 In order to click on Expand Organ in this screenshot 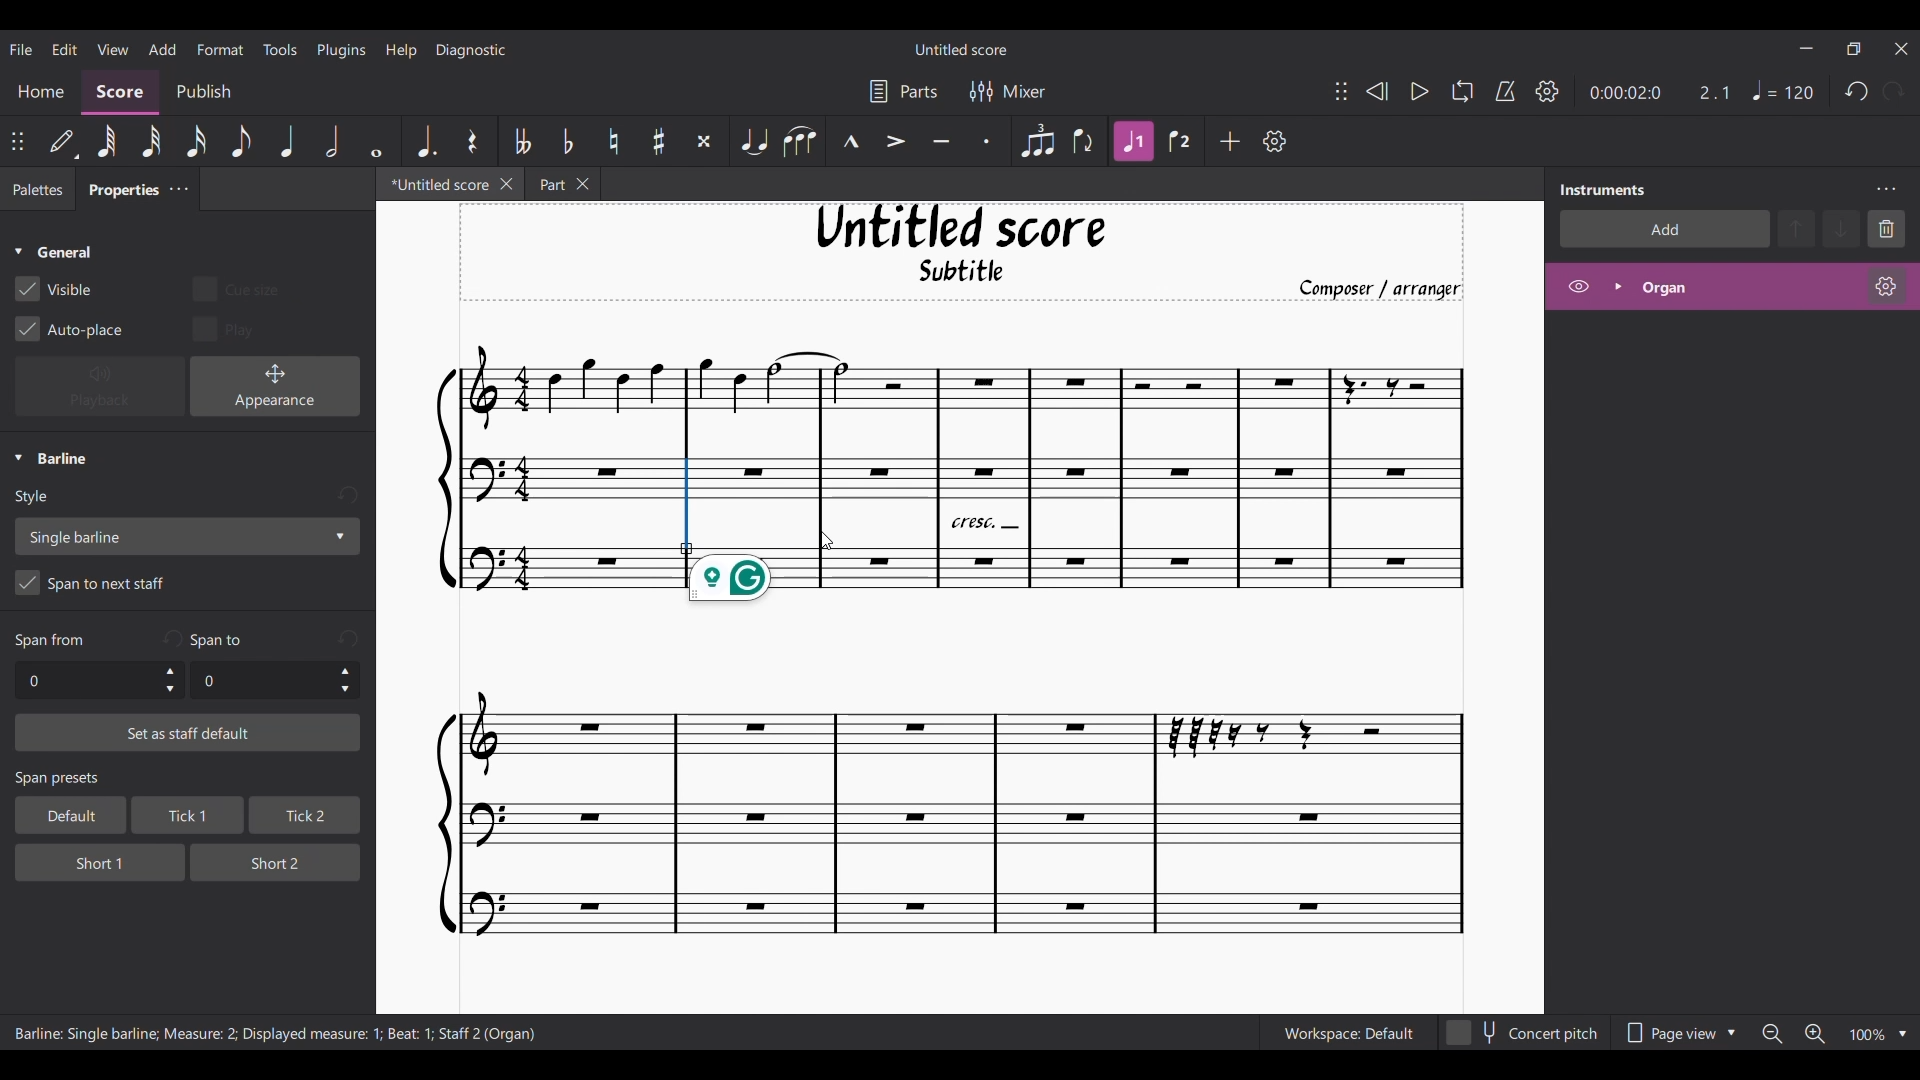, I will do `click(1617, 286)`.